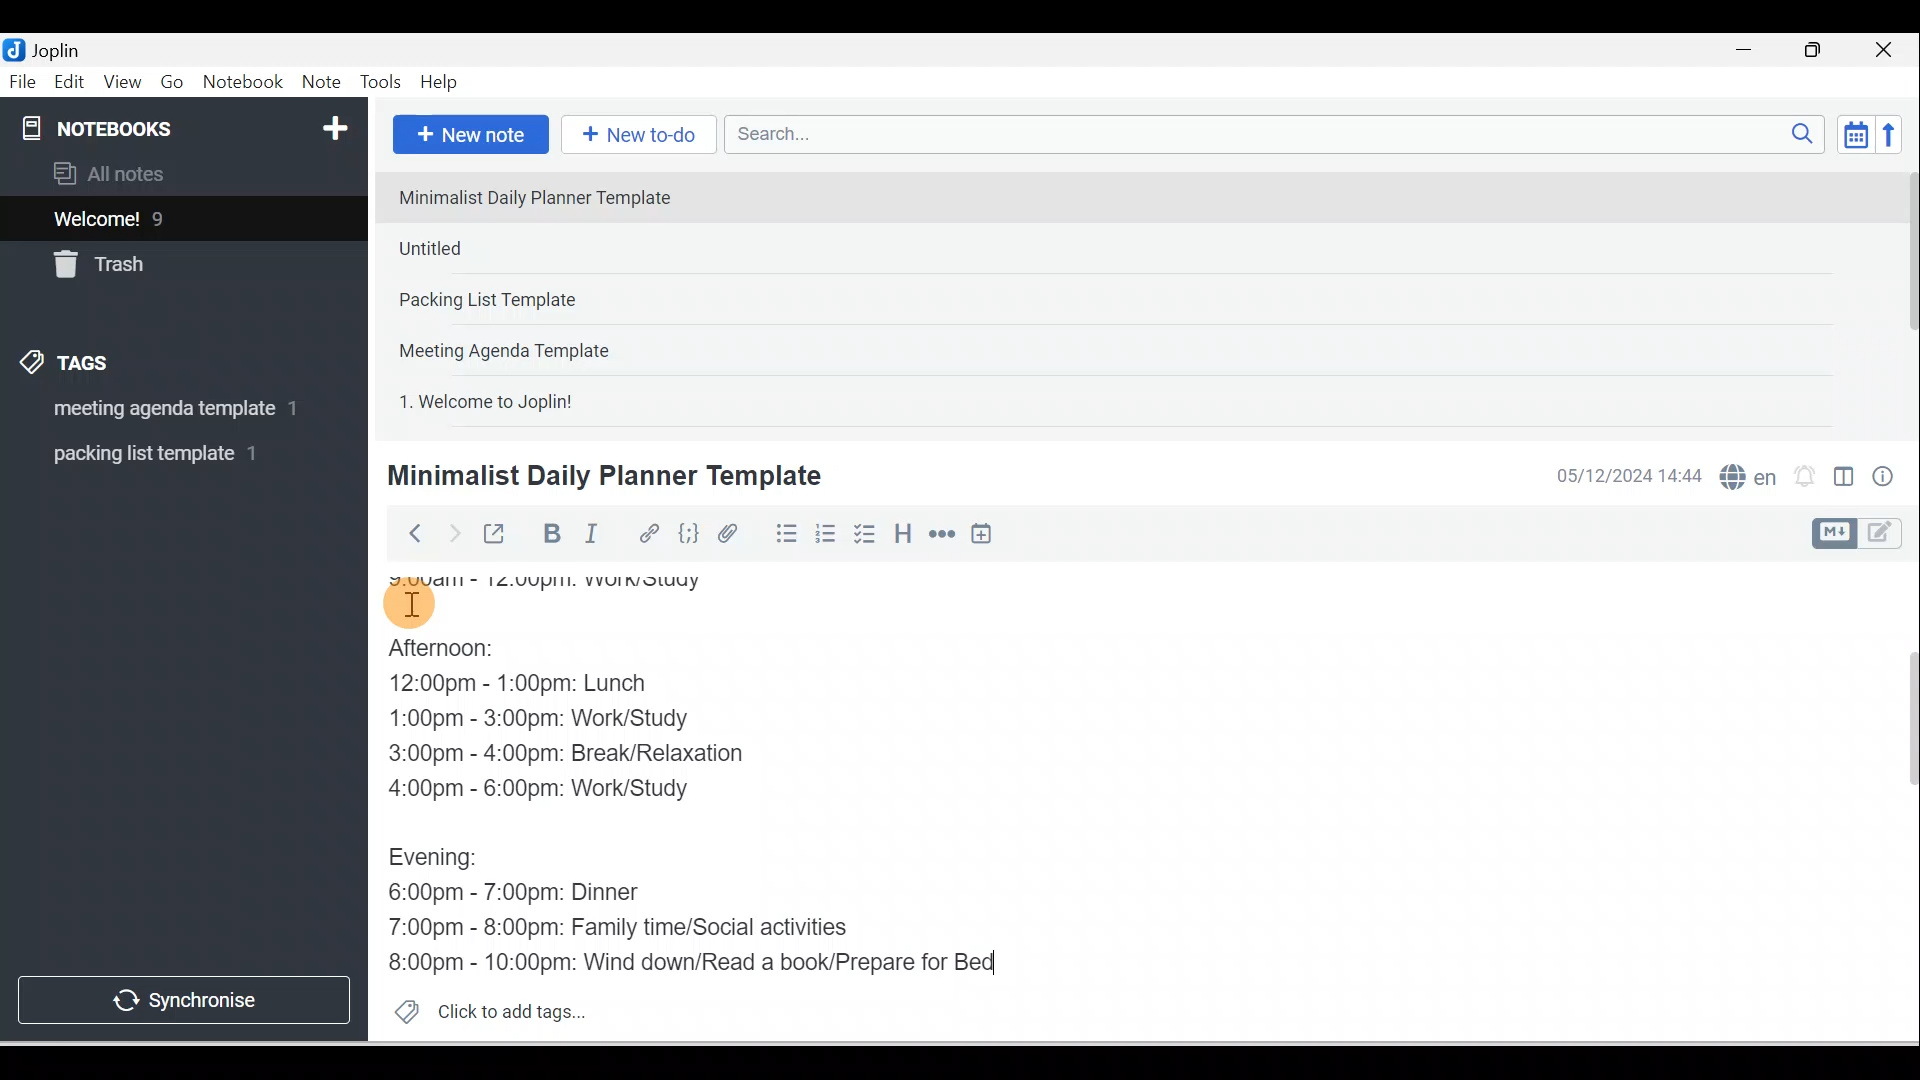 The width and height of the screenshot is (1920, 1080). Describe the element at coordinates (157, 410) in the screenshot. I see `Tag 1` at that location.